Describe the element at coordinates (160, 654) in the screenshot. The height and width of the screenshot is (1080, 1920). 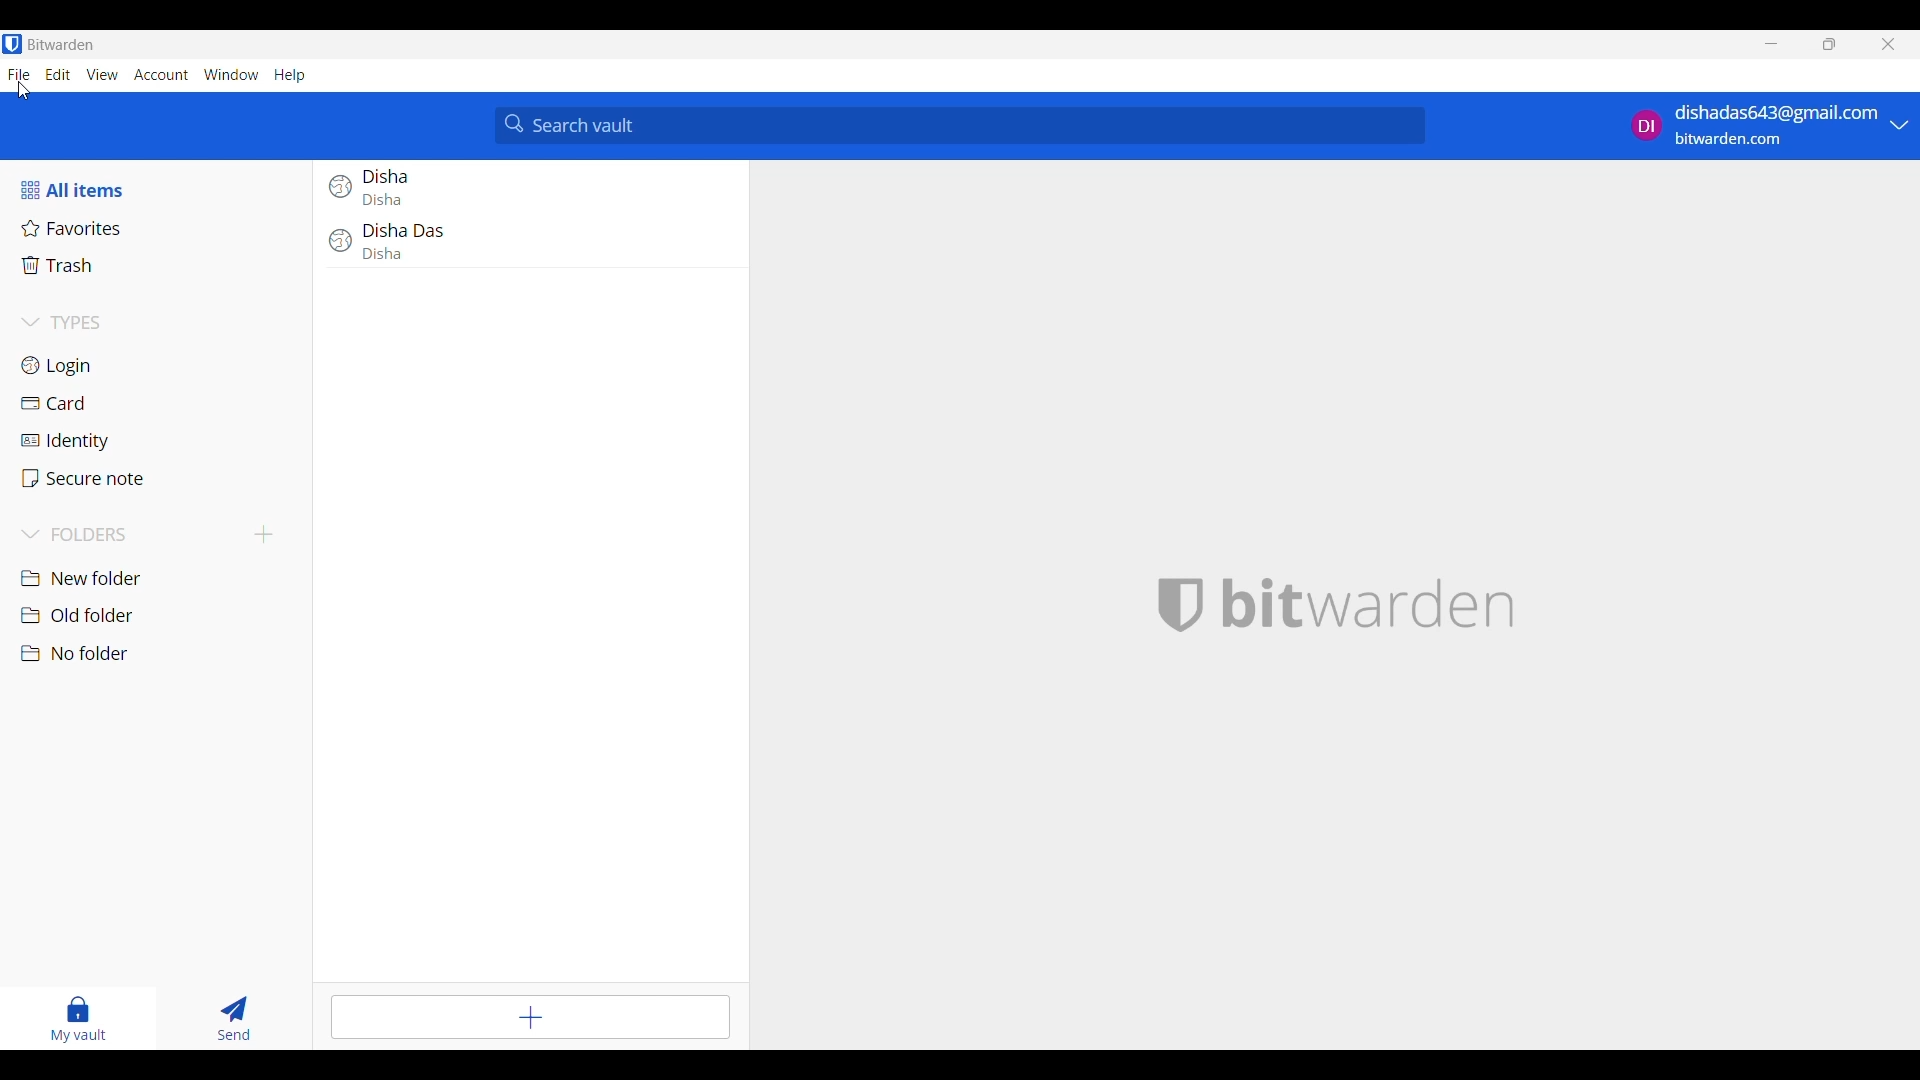
I see `No folder` at that location.